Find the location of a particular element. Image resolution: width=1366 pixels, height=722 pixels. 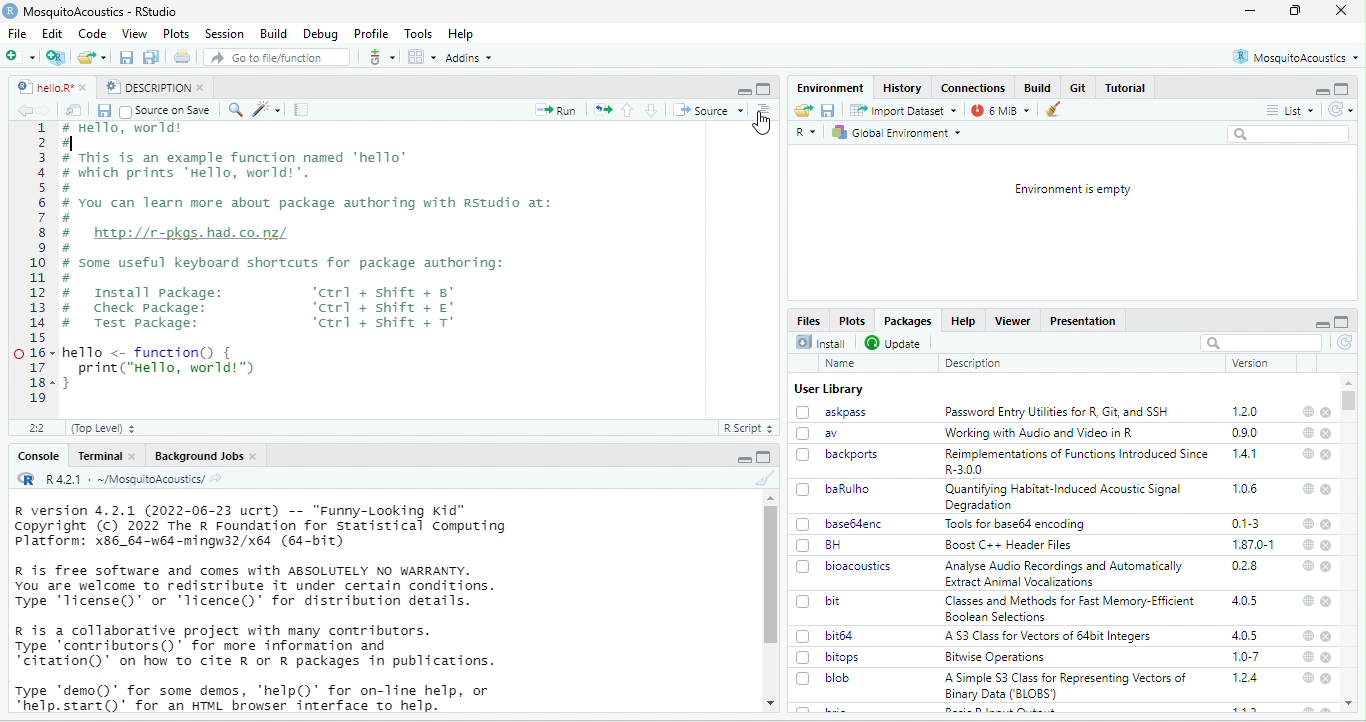

‘Working with Audio and Video in R is located at coordinates (1039, 432).